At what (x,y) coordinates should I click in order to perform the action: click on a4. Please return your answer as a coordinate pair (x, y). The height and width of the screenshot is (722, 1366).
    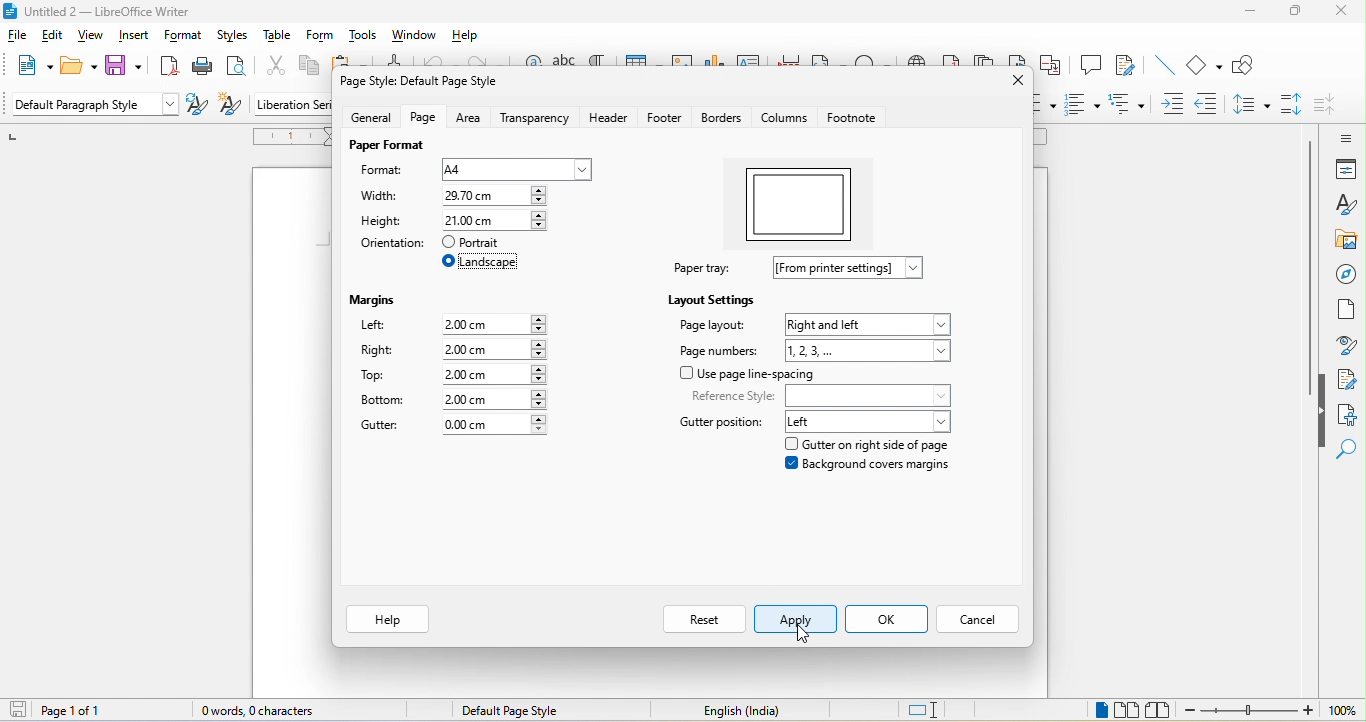
    Looking at the image, I should click on (516, 169).